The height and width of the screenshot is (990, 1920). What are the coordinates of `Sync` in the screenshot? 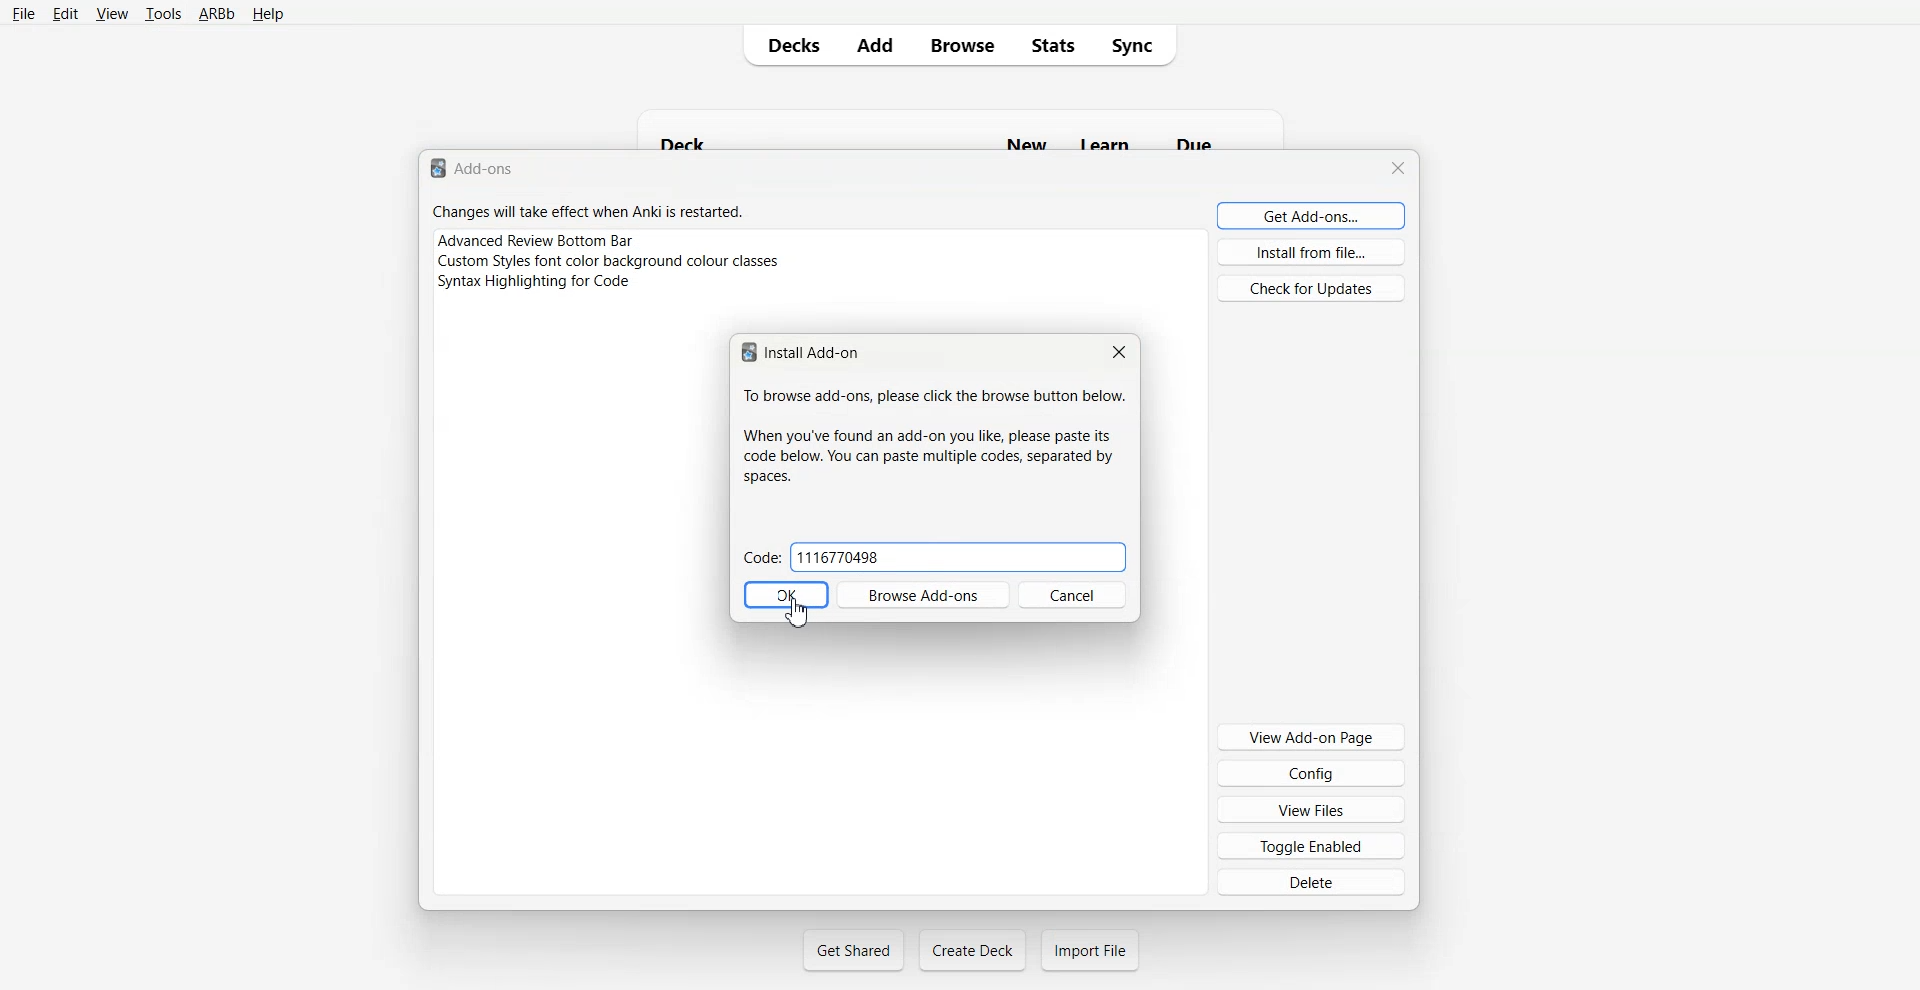 It's located at (1141, 46).